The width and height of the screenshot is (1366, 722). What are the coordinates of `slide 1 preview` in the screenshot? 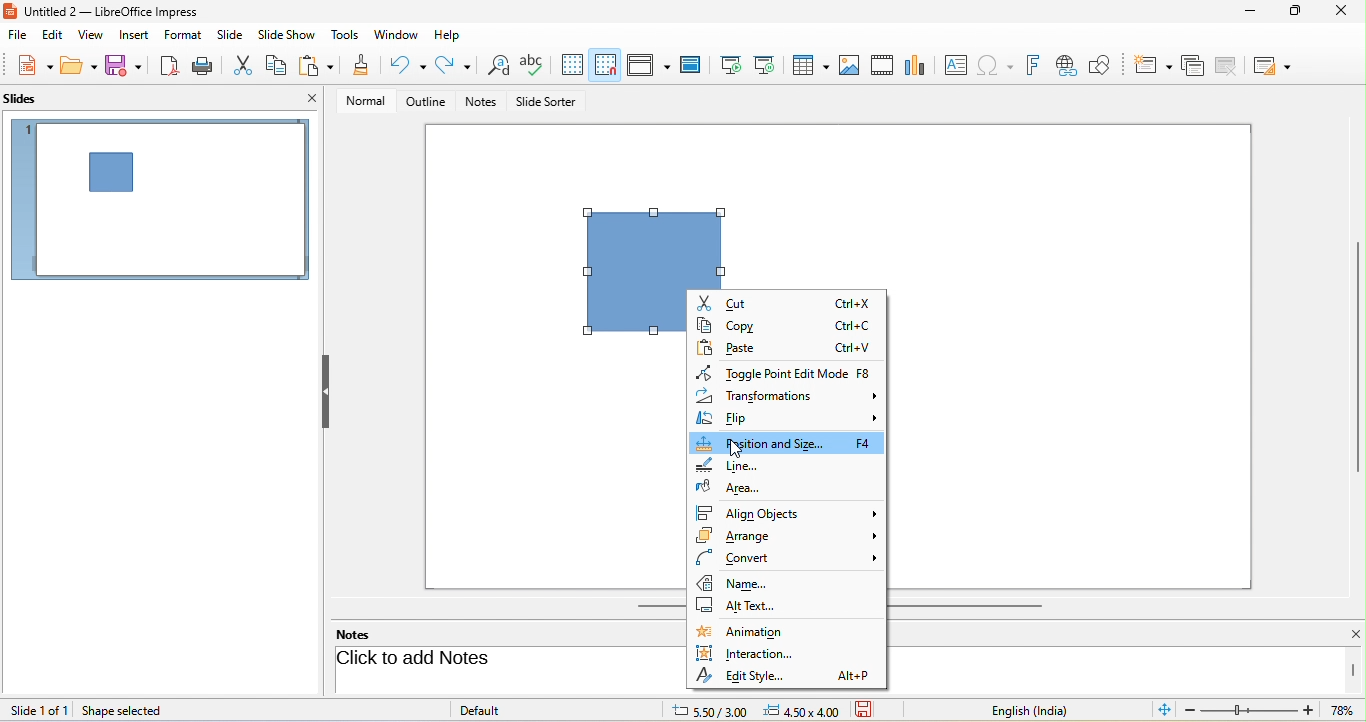 It's located at (160, 207).